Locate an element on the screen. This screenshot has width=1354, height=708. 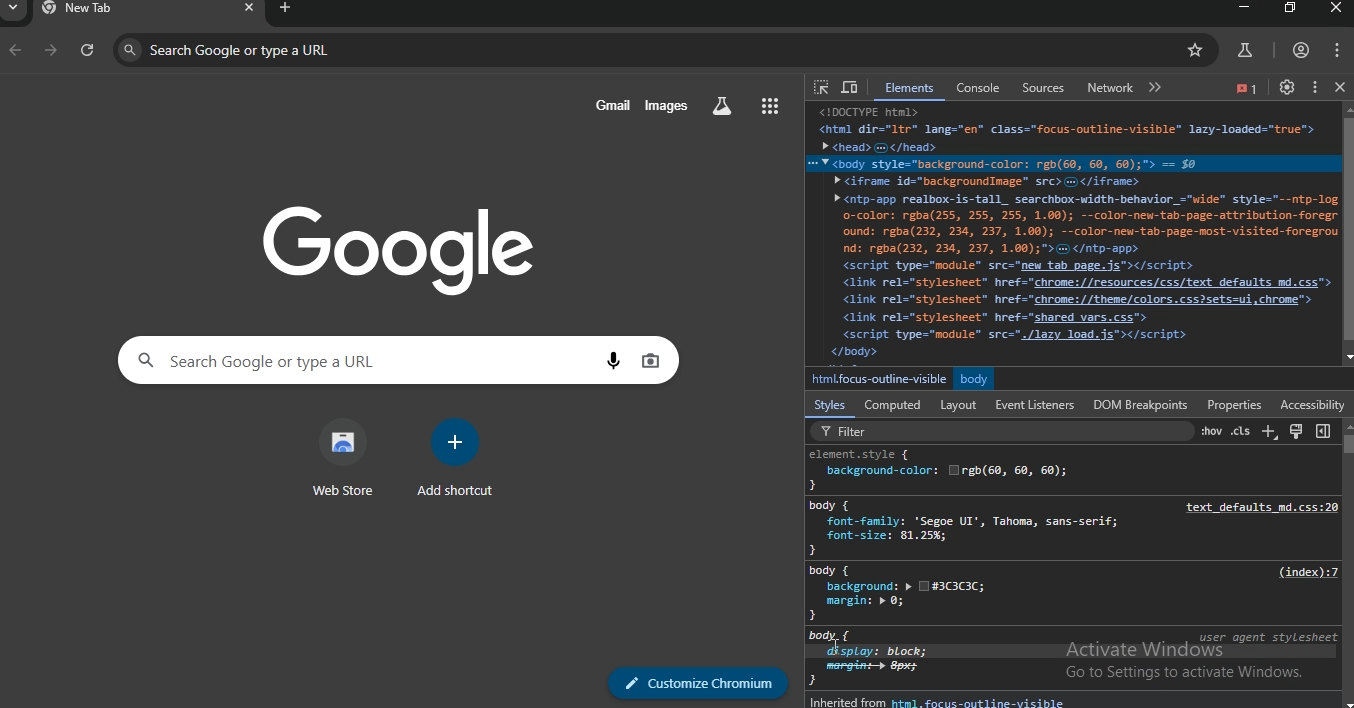
add shortcut is located at coordinates (469, 458).